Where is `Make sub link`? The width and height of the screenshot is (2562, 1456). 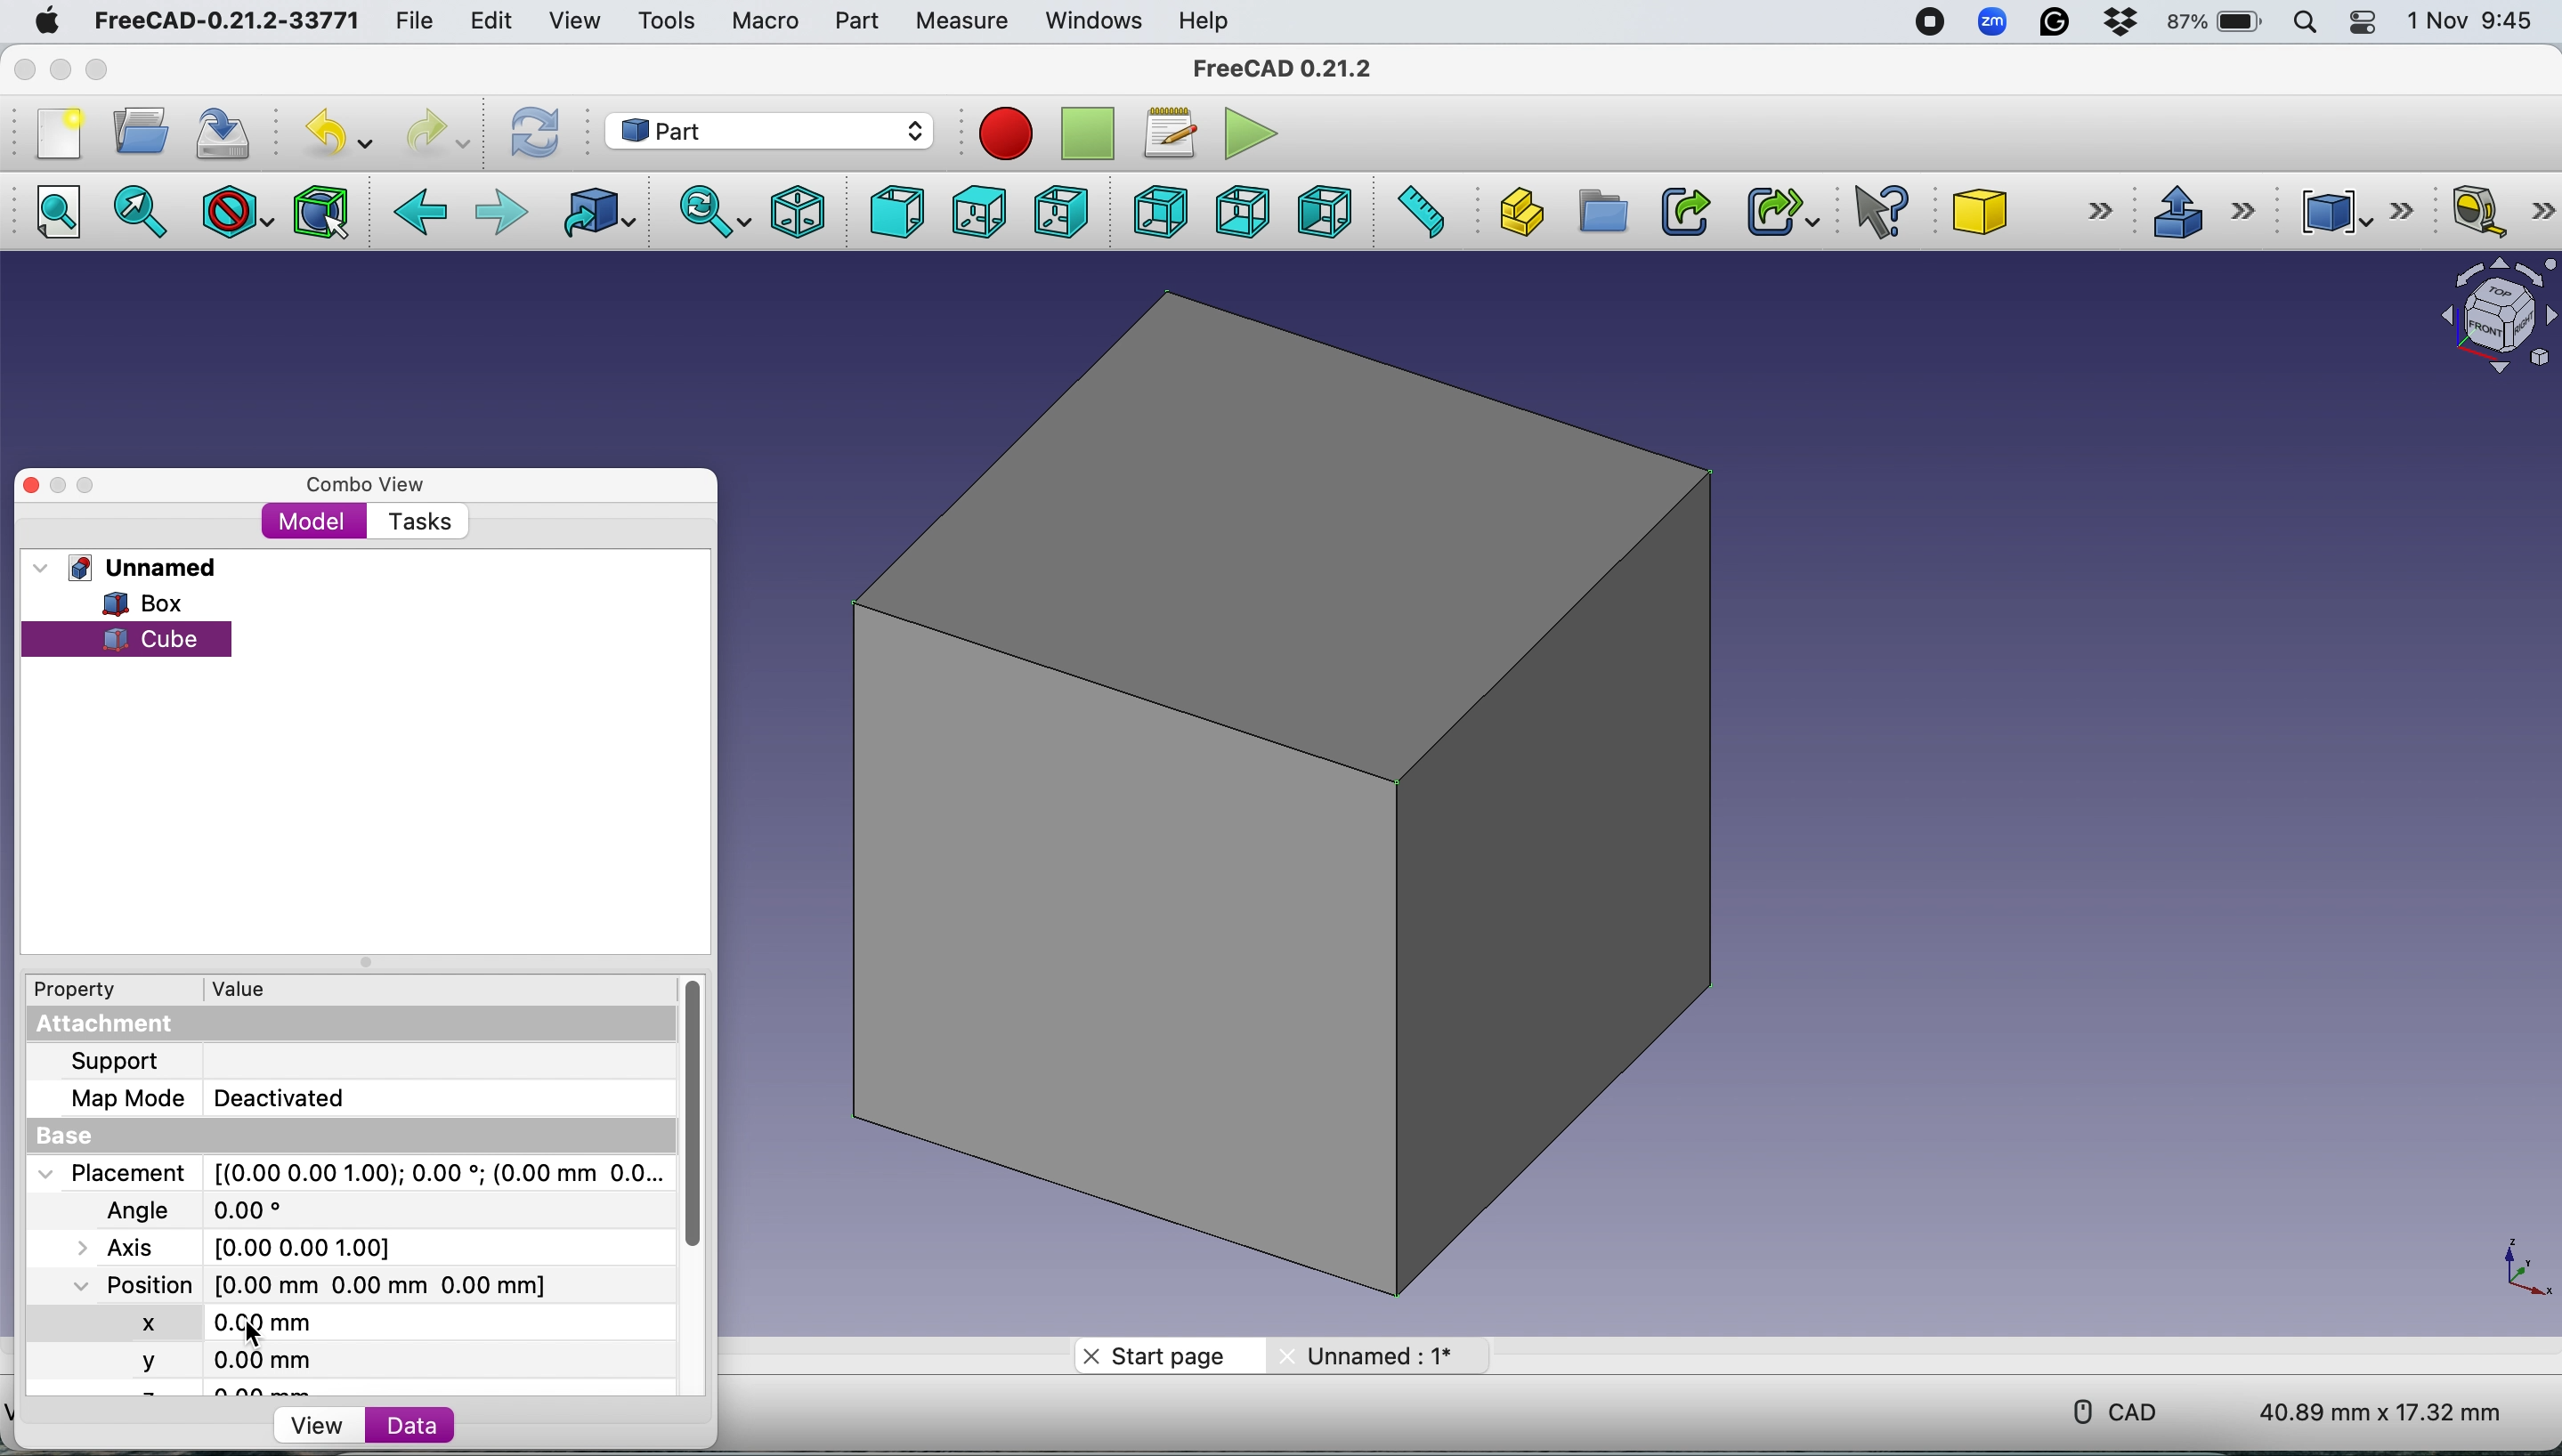
Make sub link is located at coordinates (1773, 208).